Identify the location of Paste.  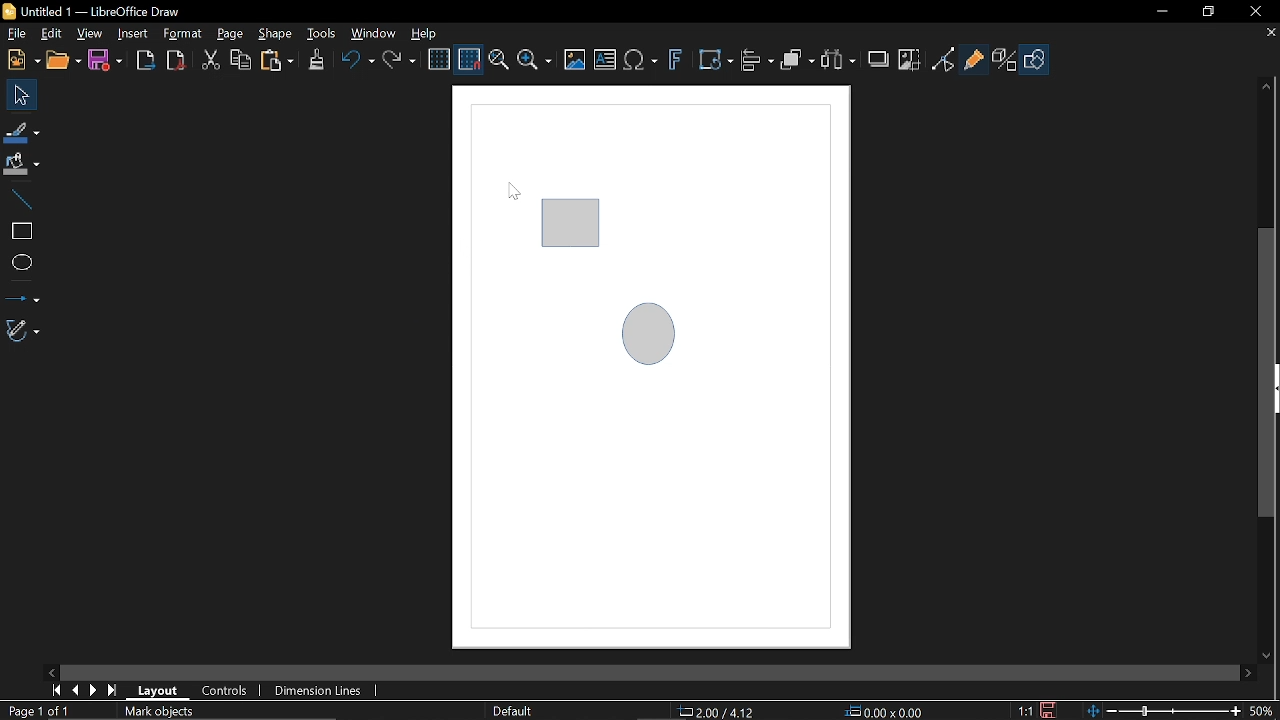
(277, 61).